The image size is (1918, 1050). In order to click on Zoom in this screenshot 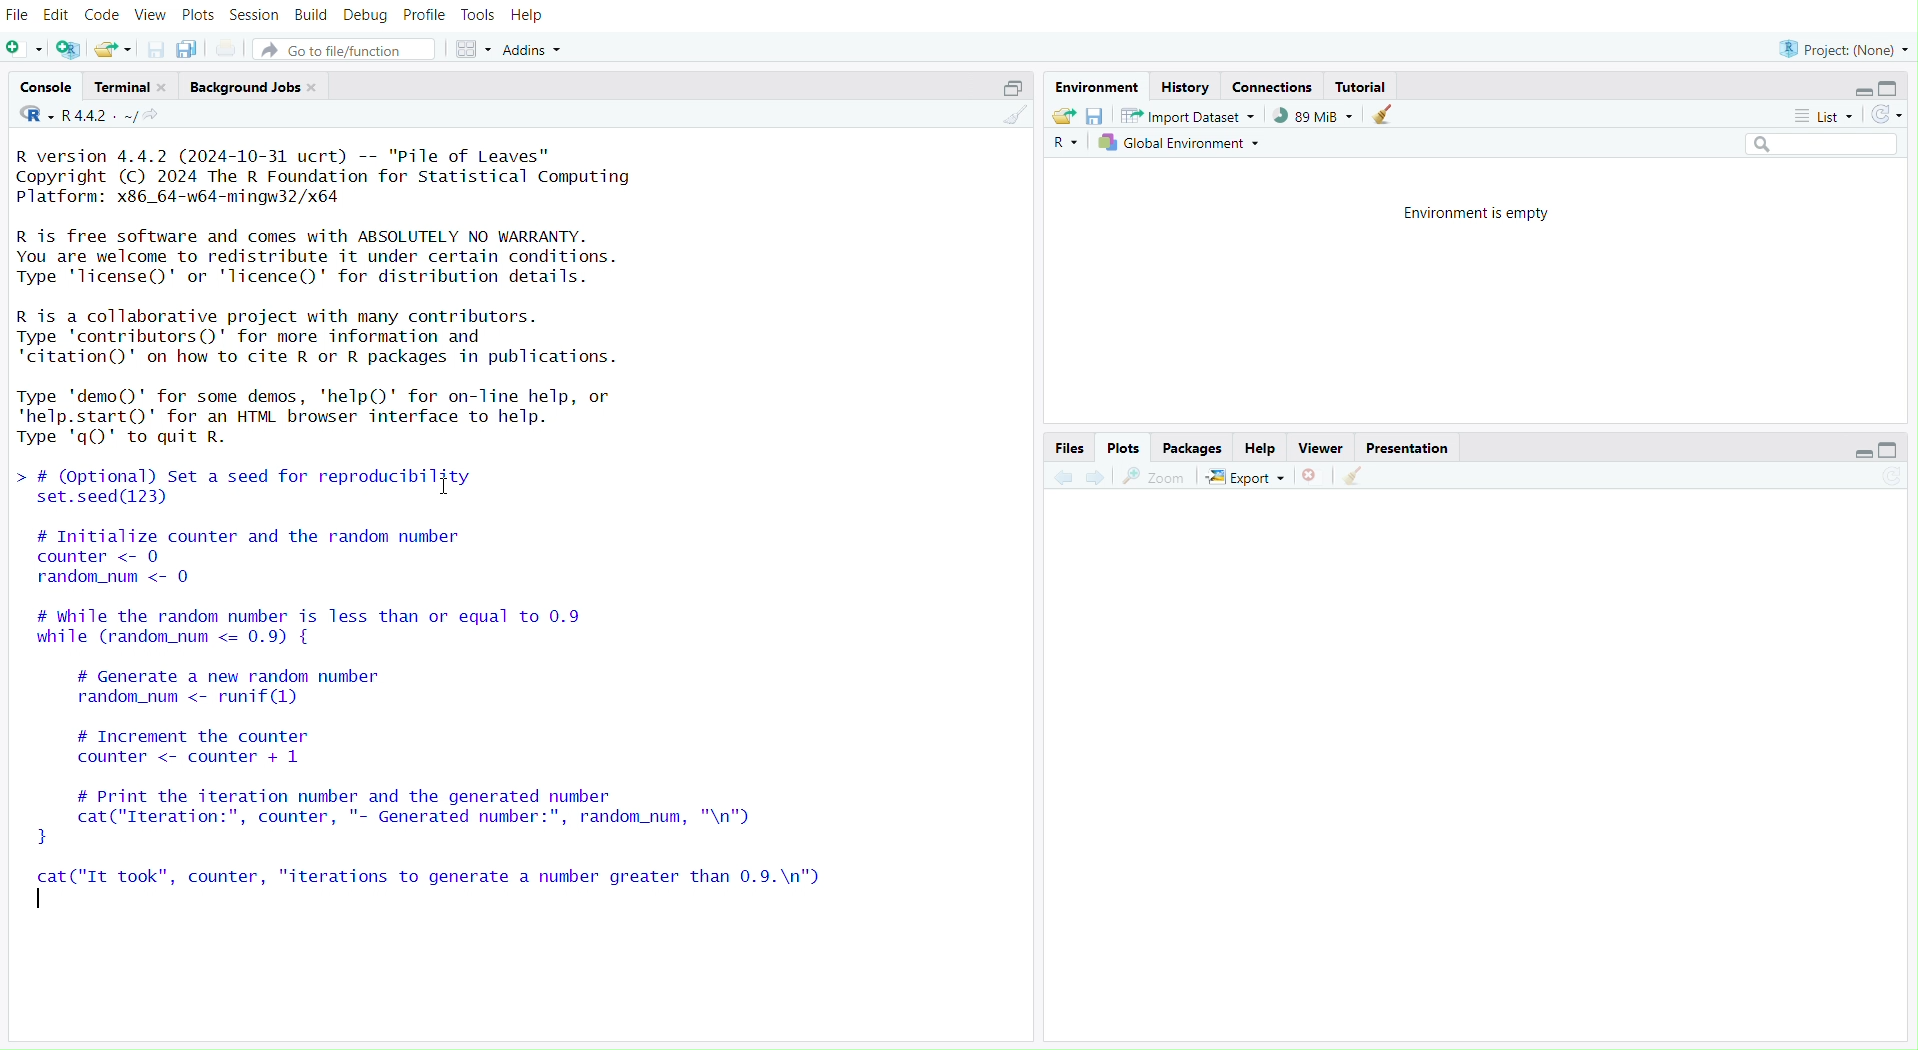, I will do `click(1160, 475)`.